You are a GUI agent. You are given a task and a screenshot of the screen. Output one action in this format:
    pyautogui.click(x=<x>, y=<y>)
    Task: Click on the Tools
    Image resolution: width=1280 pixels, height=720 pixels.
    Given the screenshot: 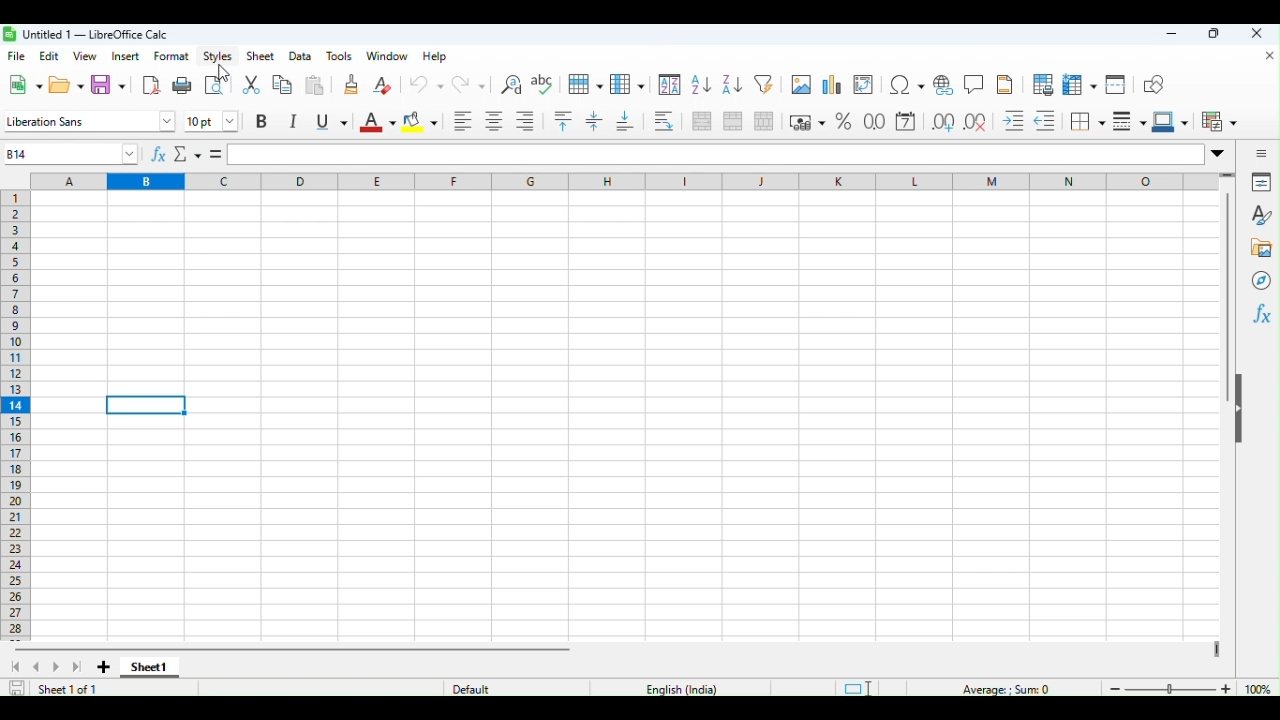 What is the action you would take?
    pyautogui.click(x=344, y=54)
    